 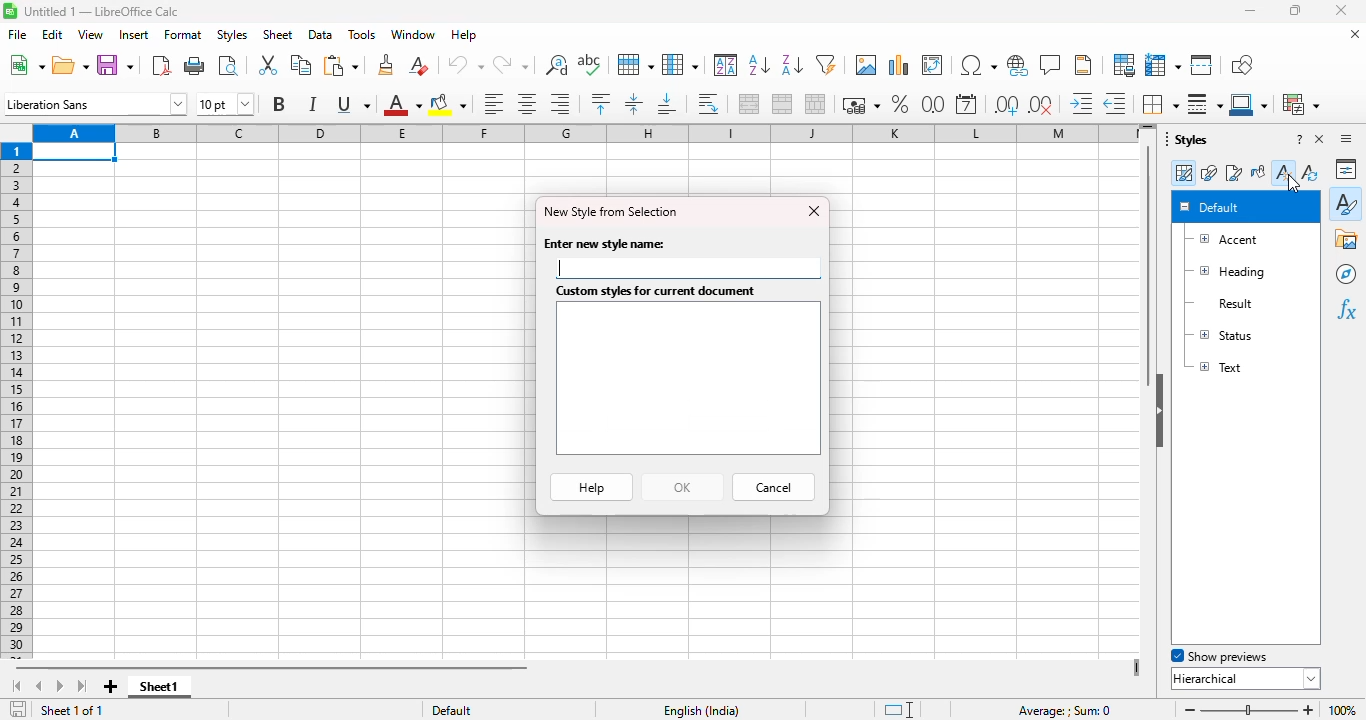 What do you see at coordinates (386, 65) in the screenshot?
I see `clone formatting` at bounding box center [386, 65].